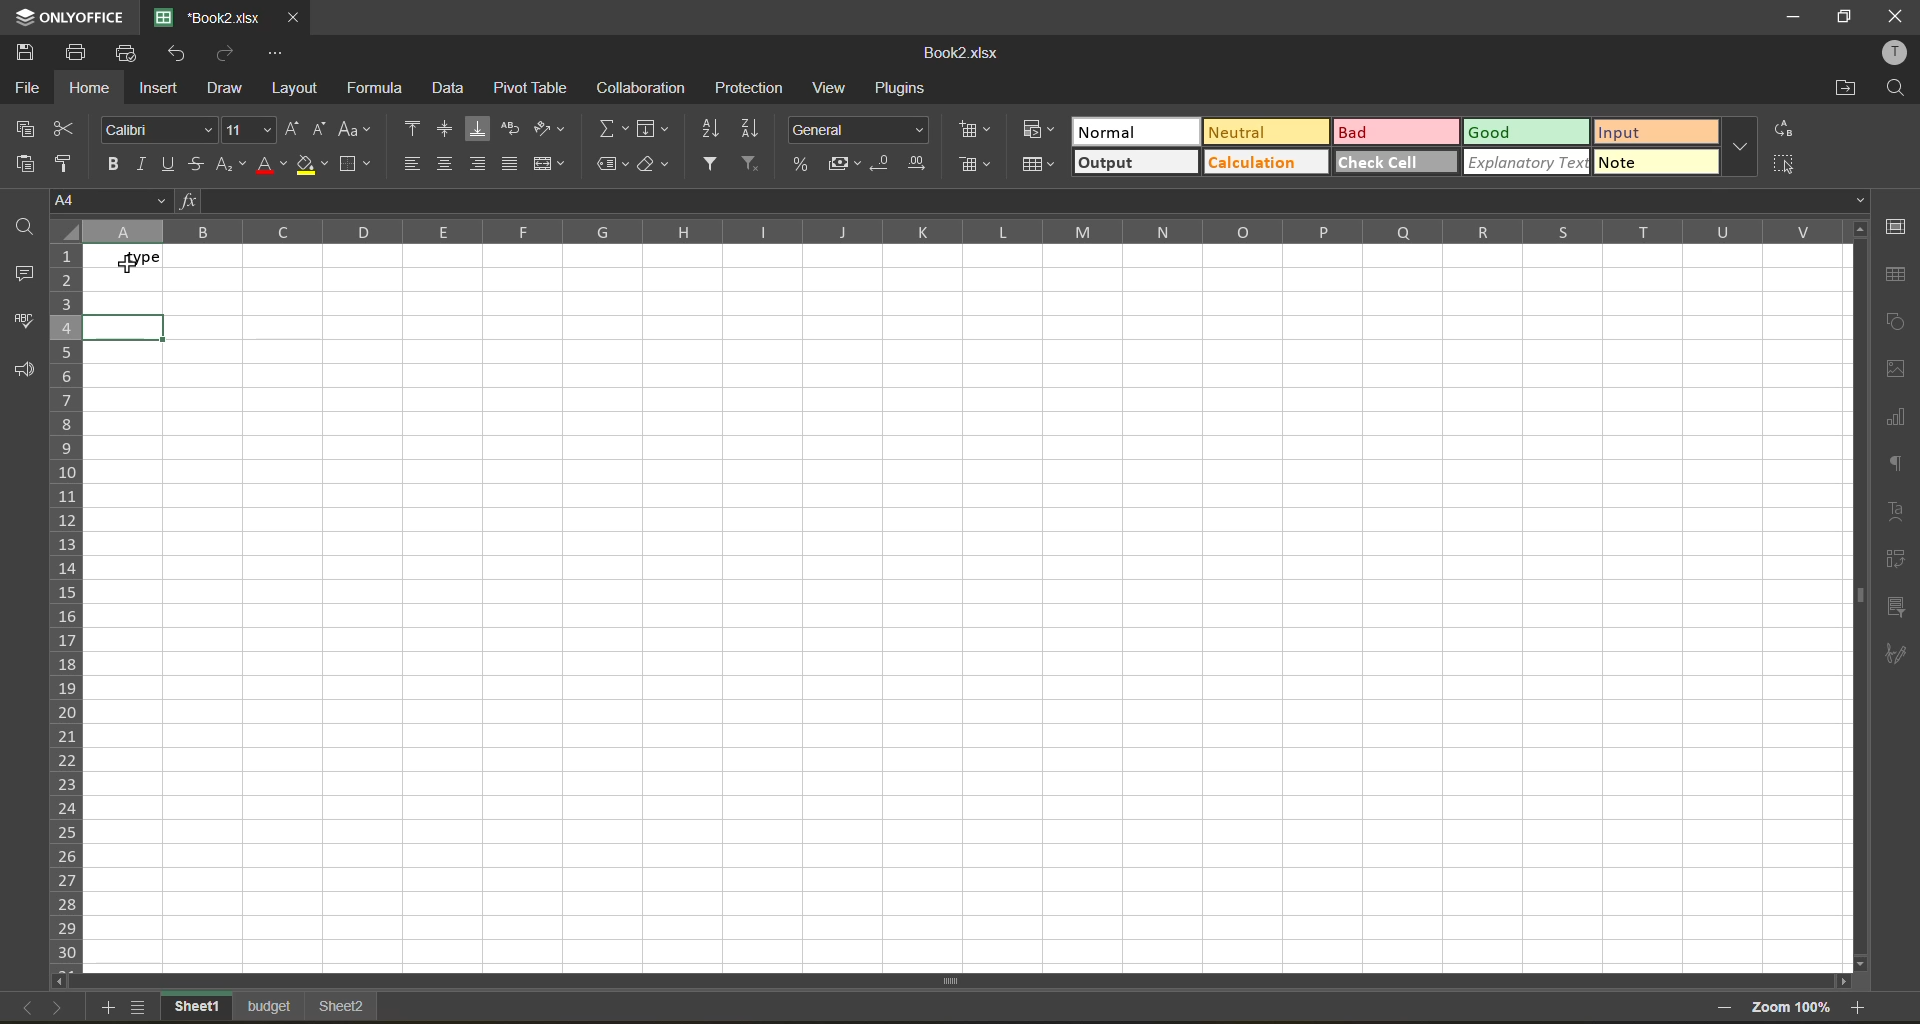 Image resolution: width=1920 pixels, height=1024 pixels. What do you see at coordinates (1789, 15) in the screenshot?
I see `minimize` at bounding box center [1789, 15].